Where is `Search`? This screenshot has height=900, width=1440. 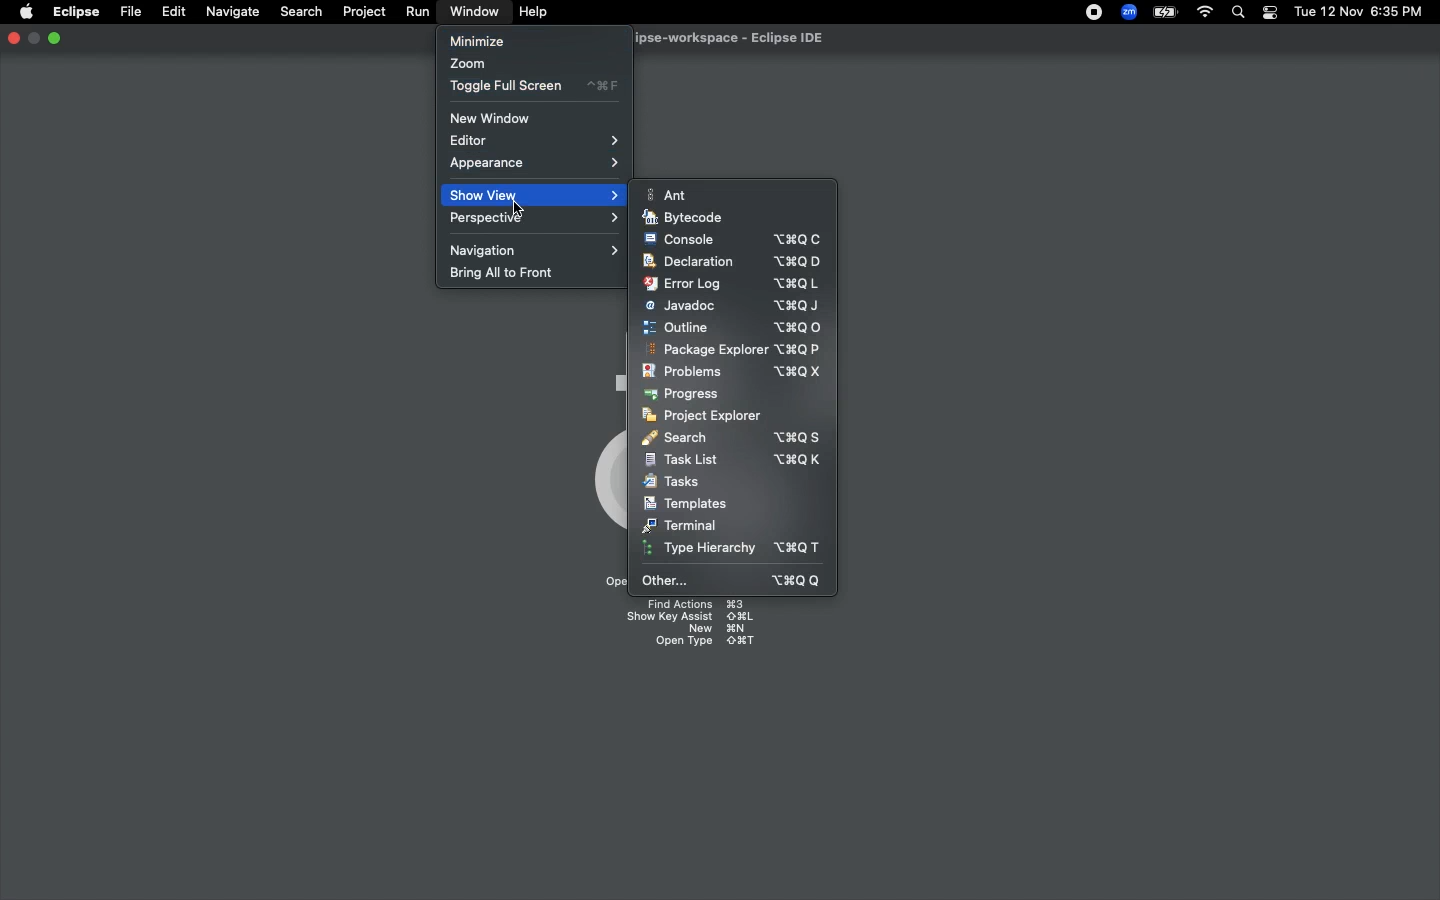
Search is located at coordinates (1239, 14).